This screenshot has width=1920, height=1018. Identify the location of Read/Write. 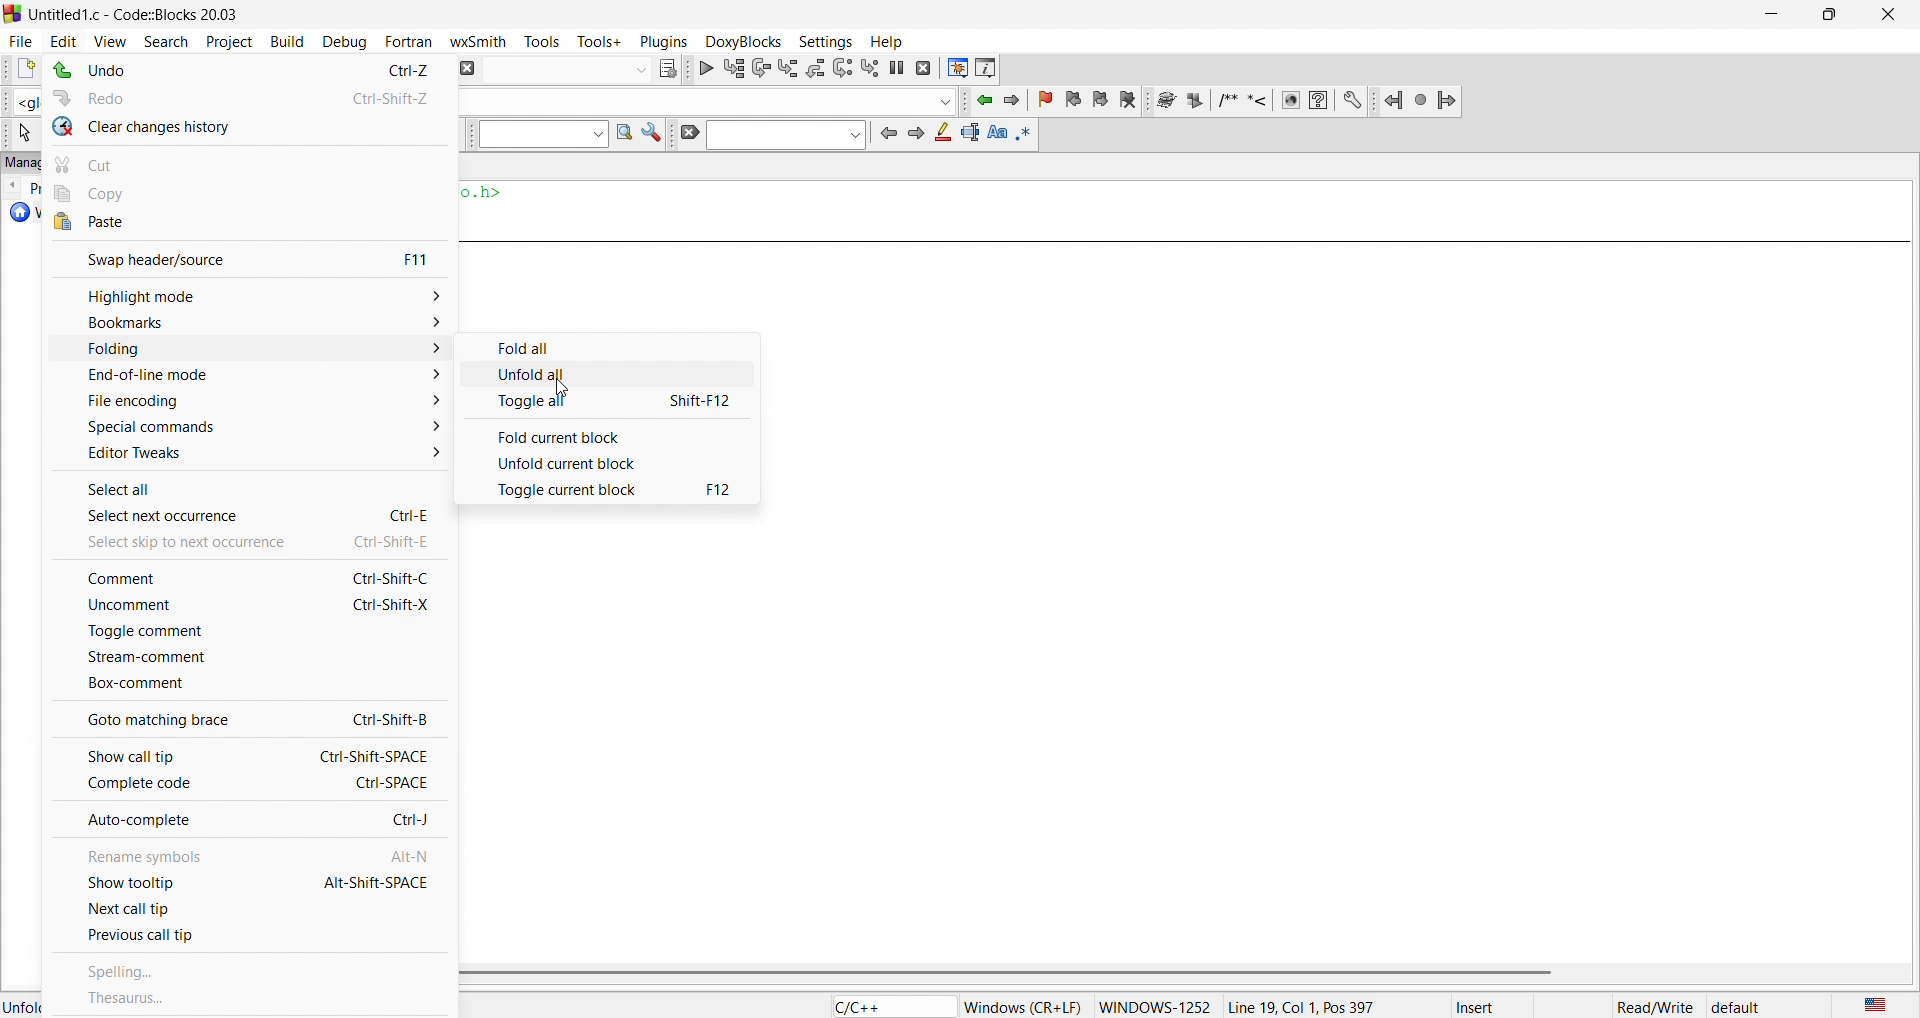
(1655, 1005).